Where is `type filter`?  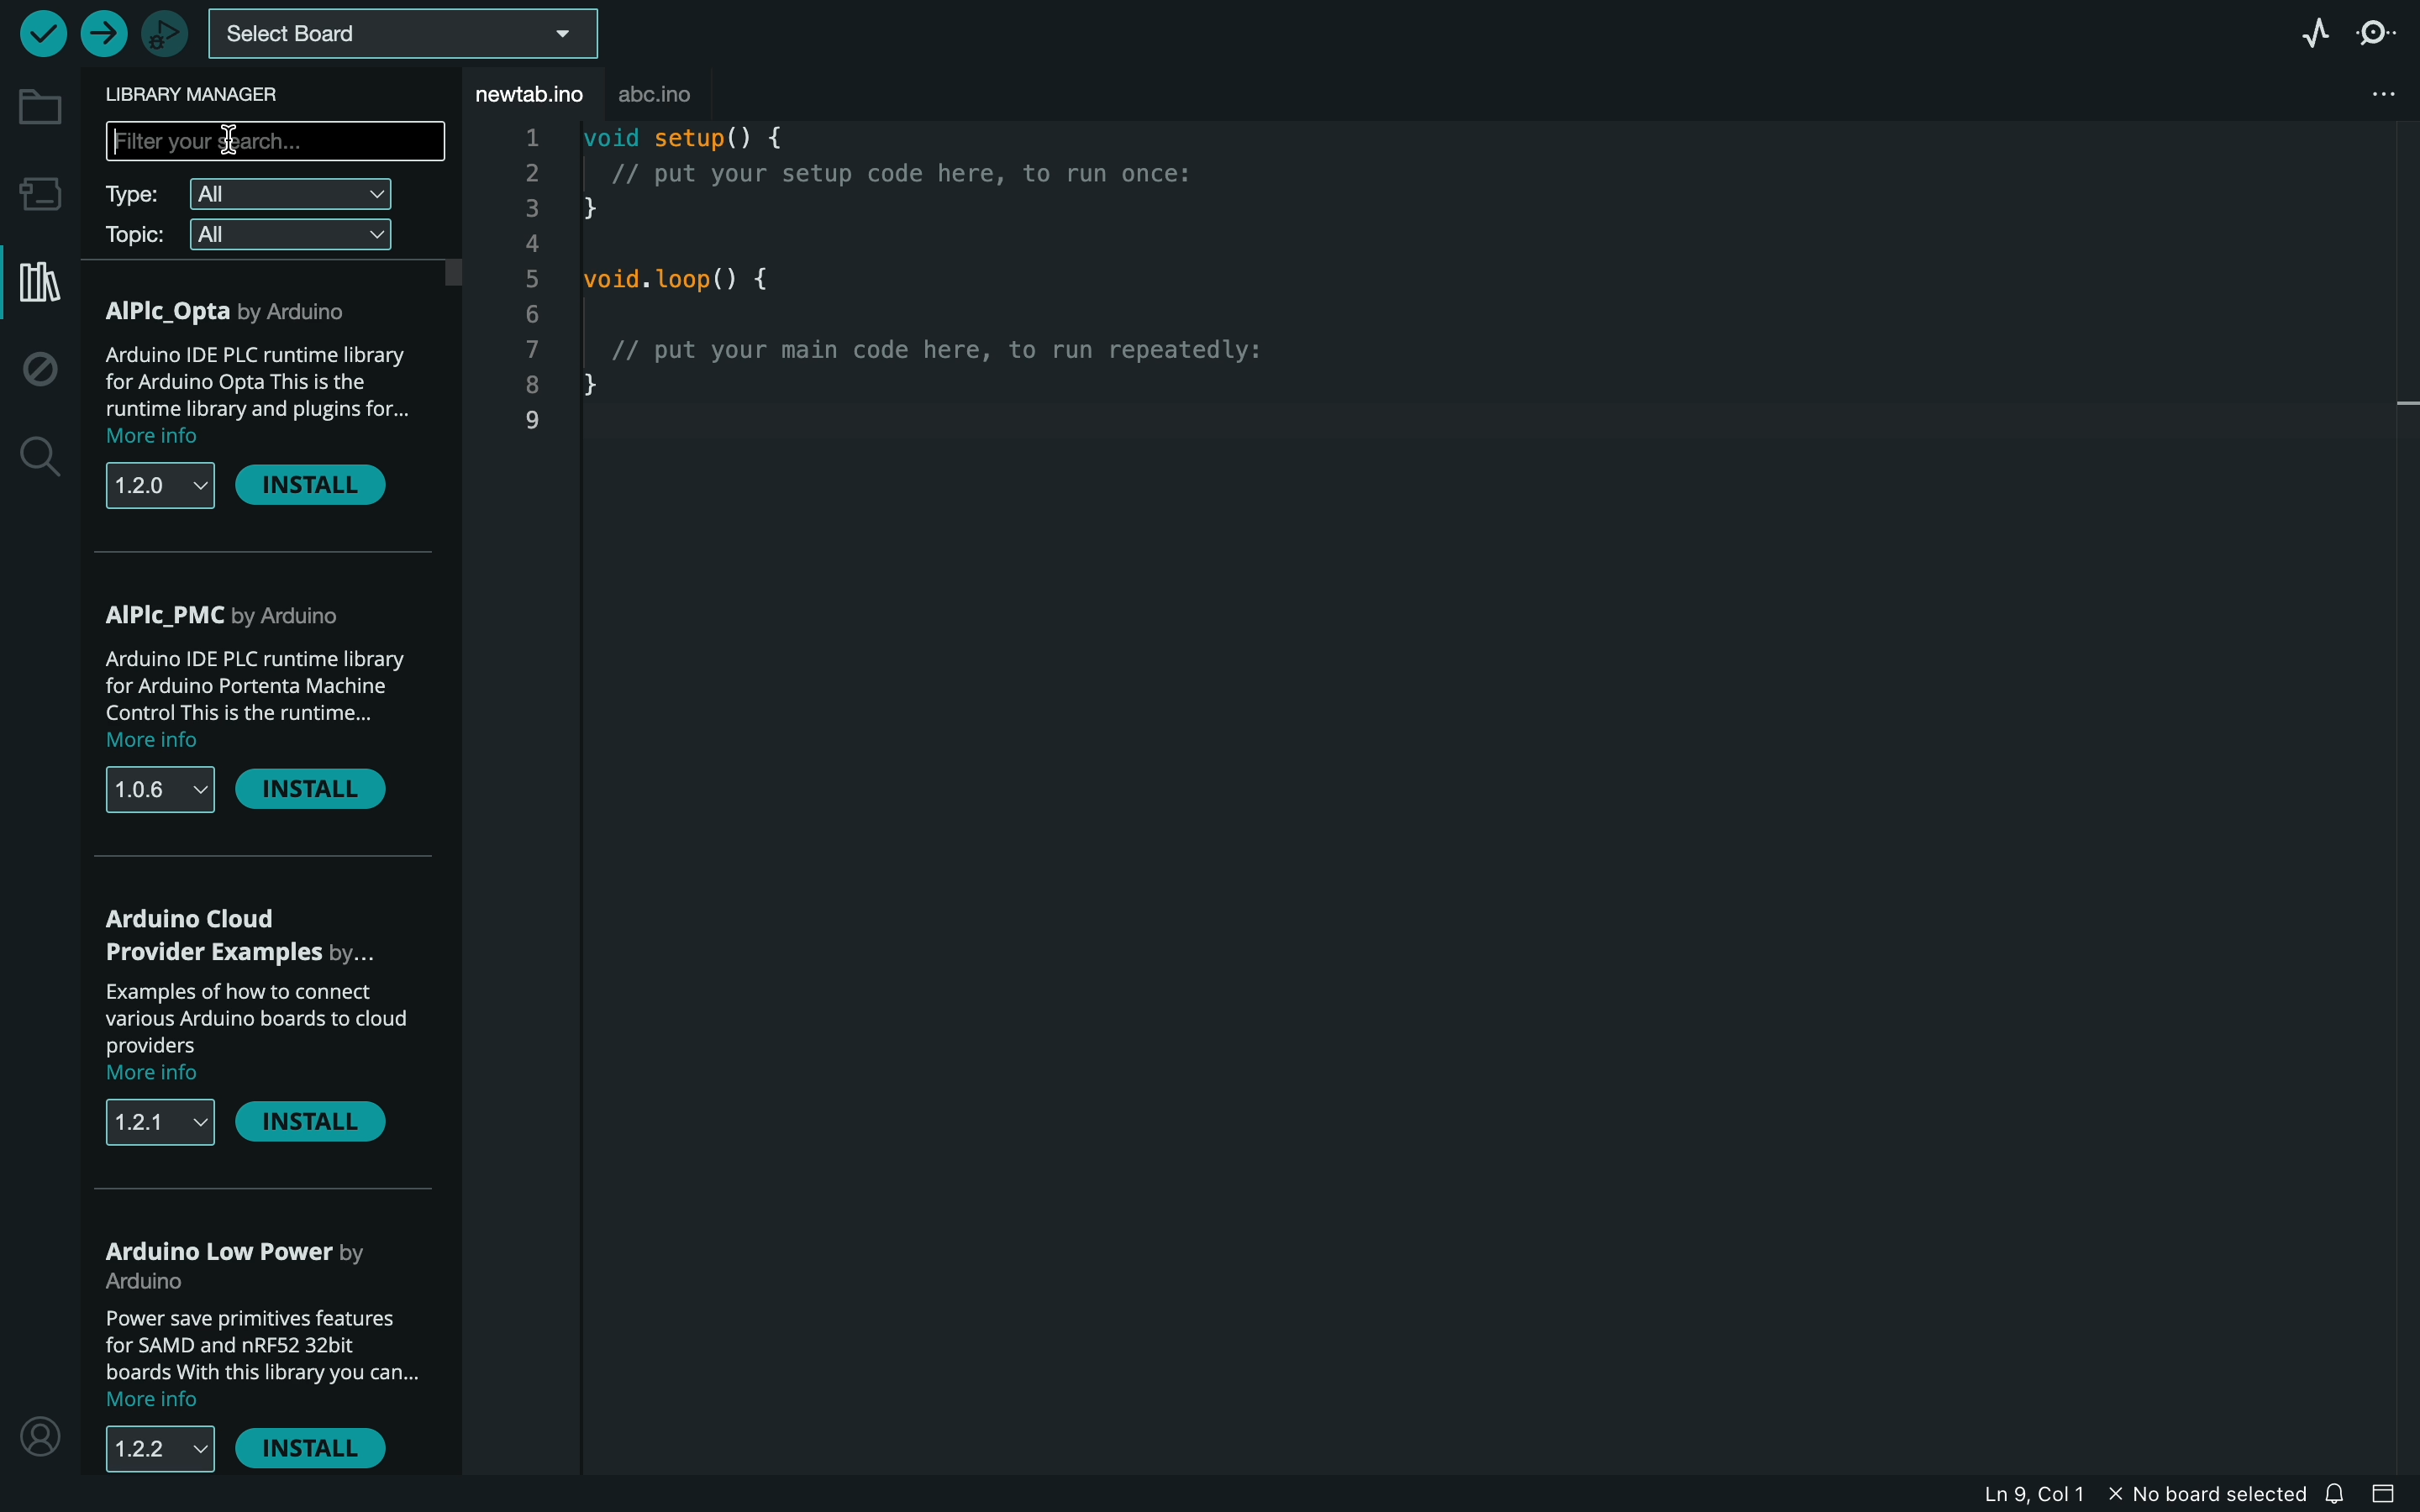
type filter is located at coordinates (261, 192).